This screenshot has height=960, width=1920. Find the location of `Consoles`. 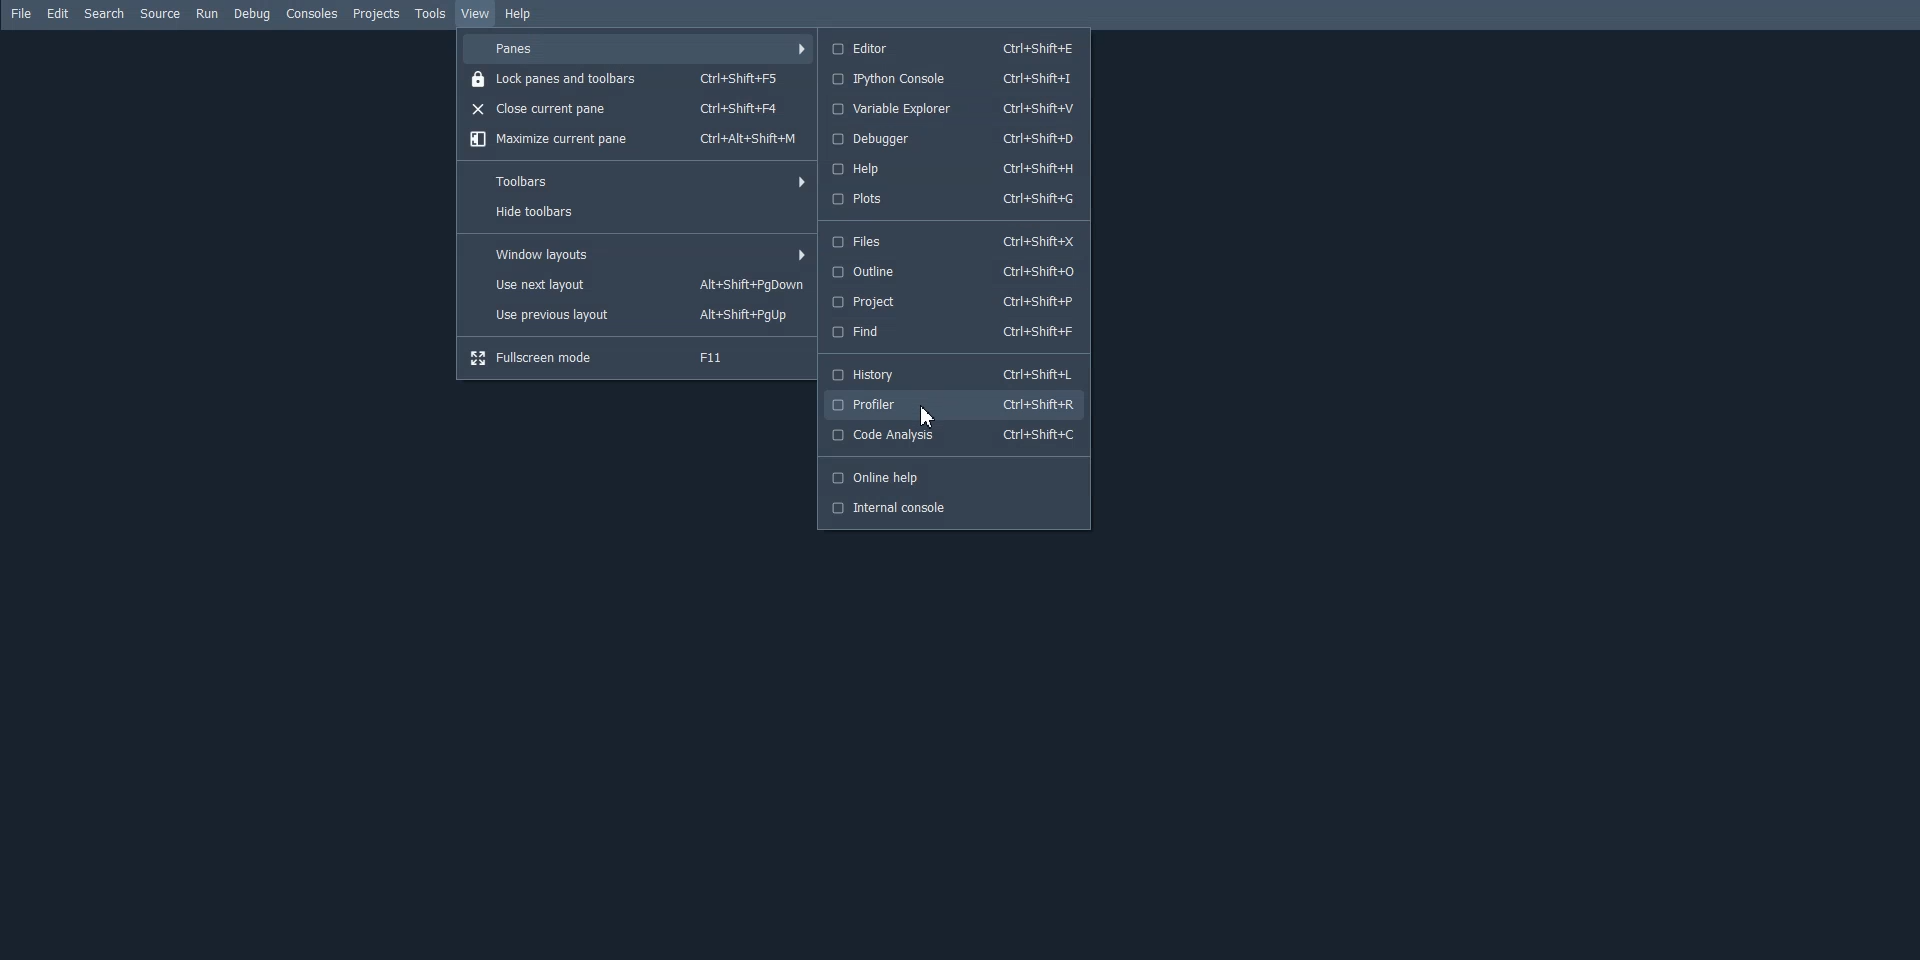

Consoles is located at coordinates (312, 14).